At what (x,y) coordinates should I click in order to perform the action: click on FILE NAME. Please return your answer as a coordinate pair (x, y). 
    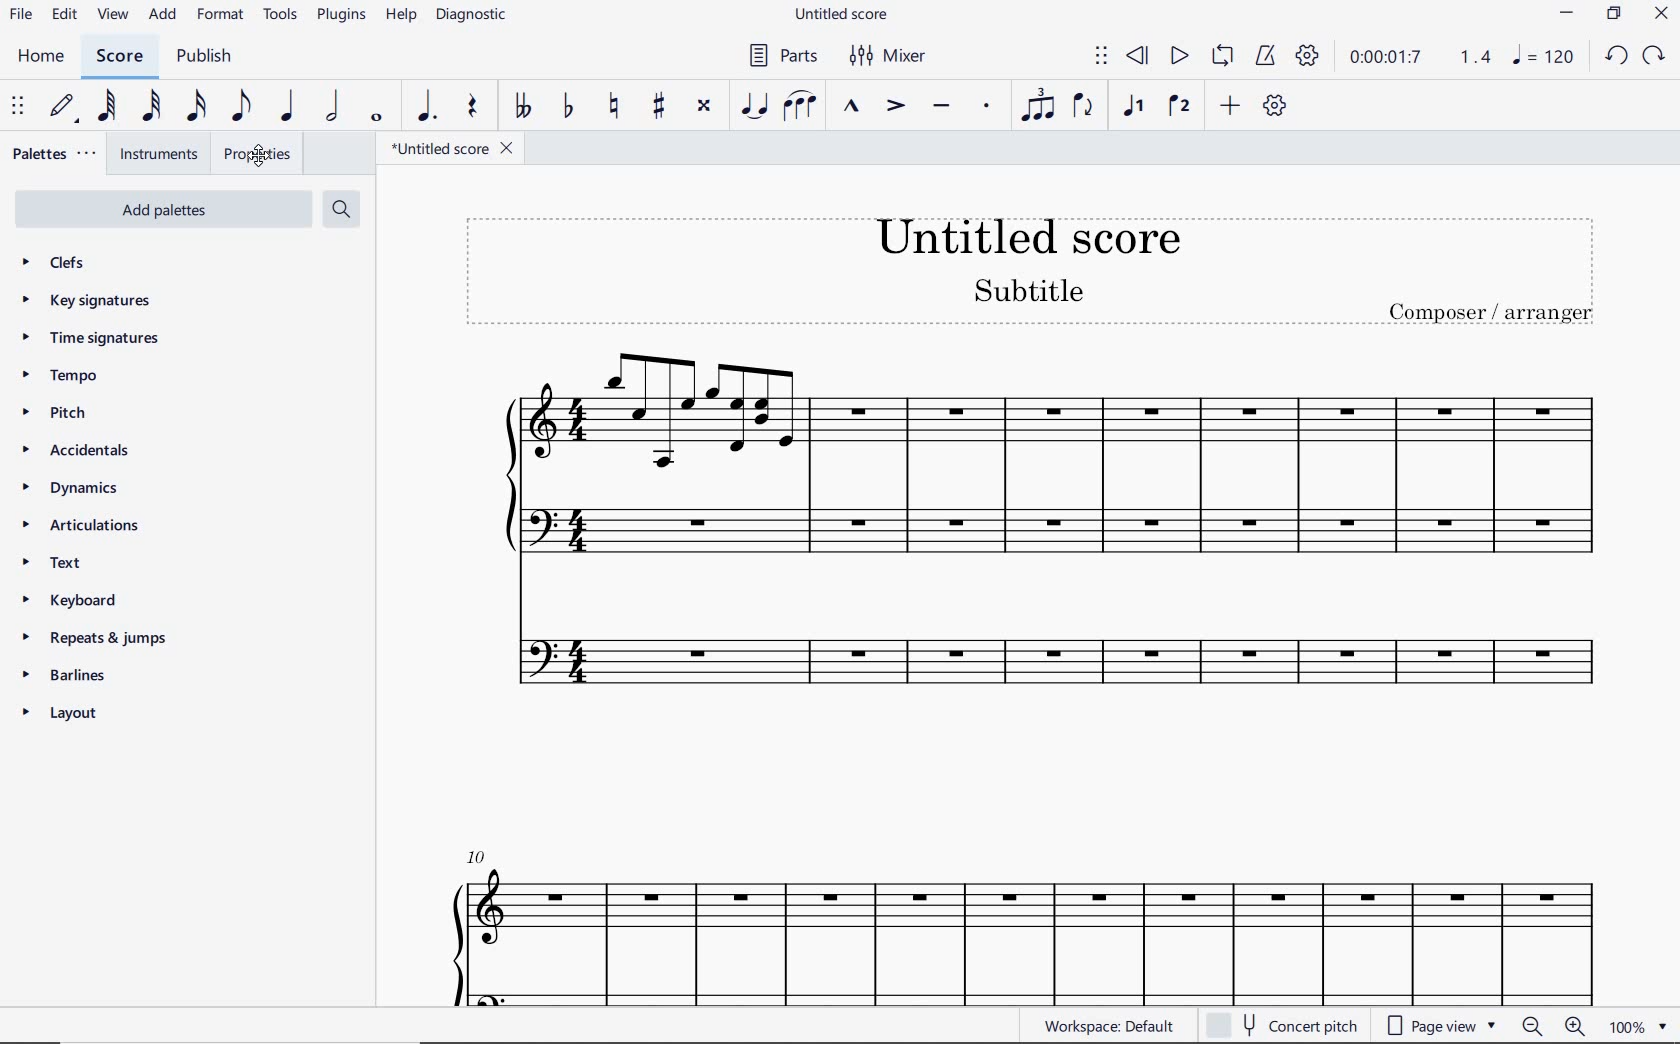
    Looking at the image, I should click on (453, 149).